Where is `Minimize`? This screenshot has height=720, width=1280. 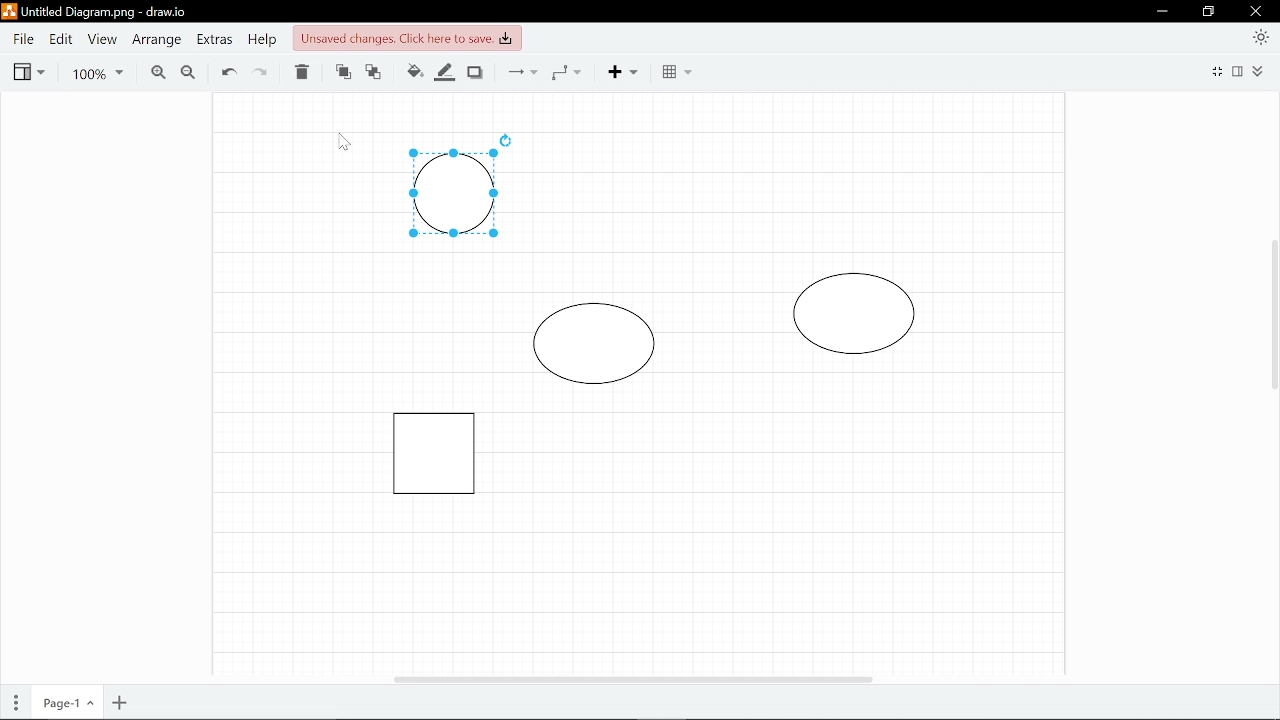 Minimize is located at coordinates (1161, 11).